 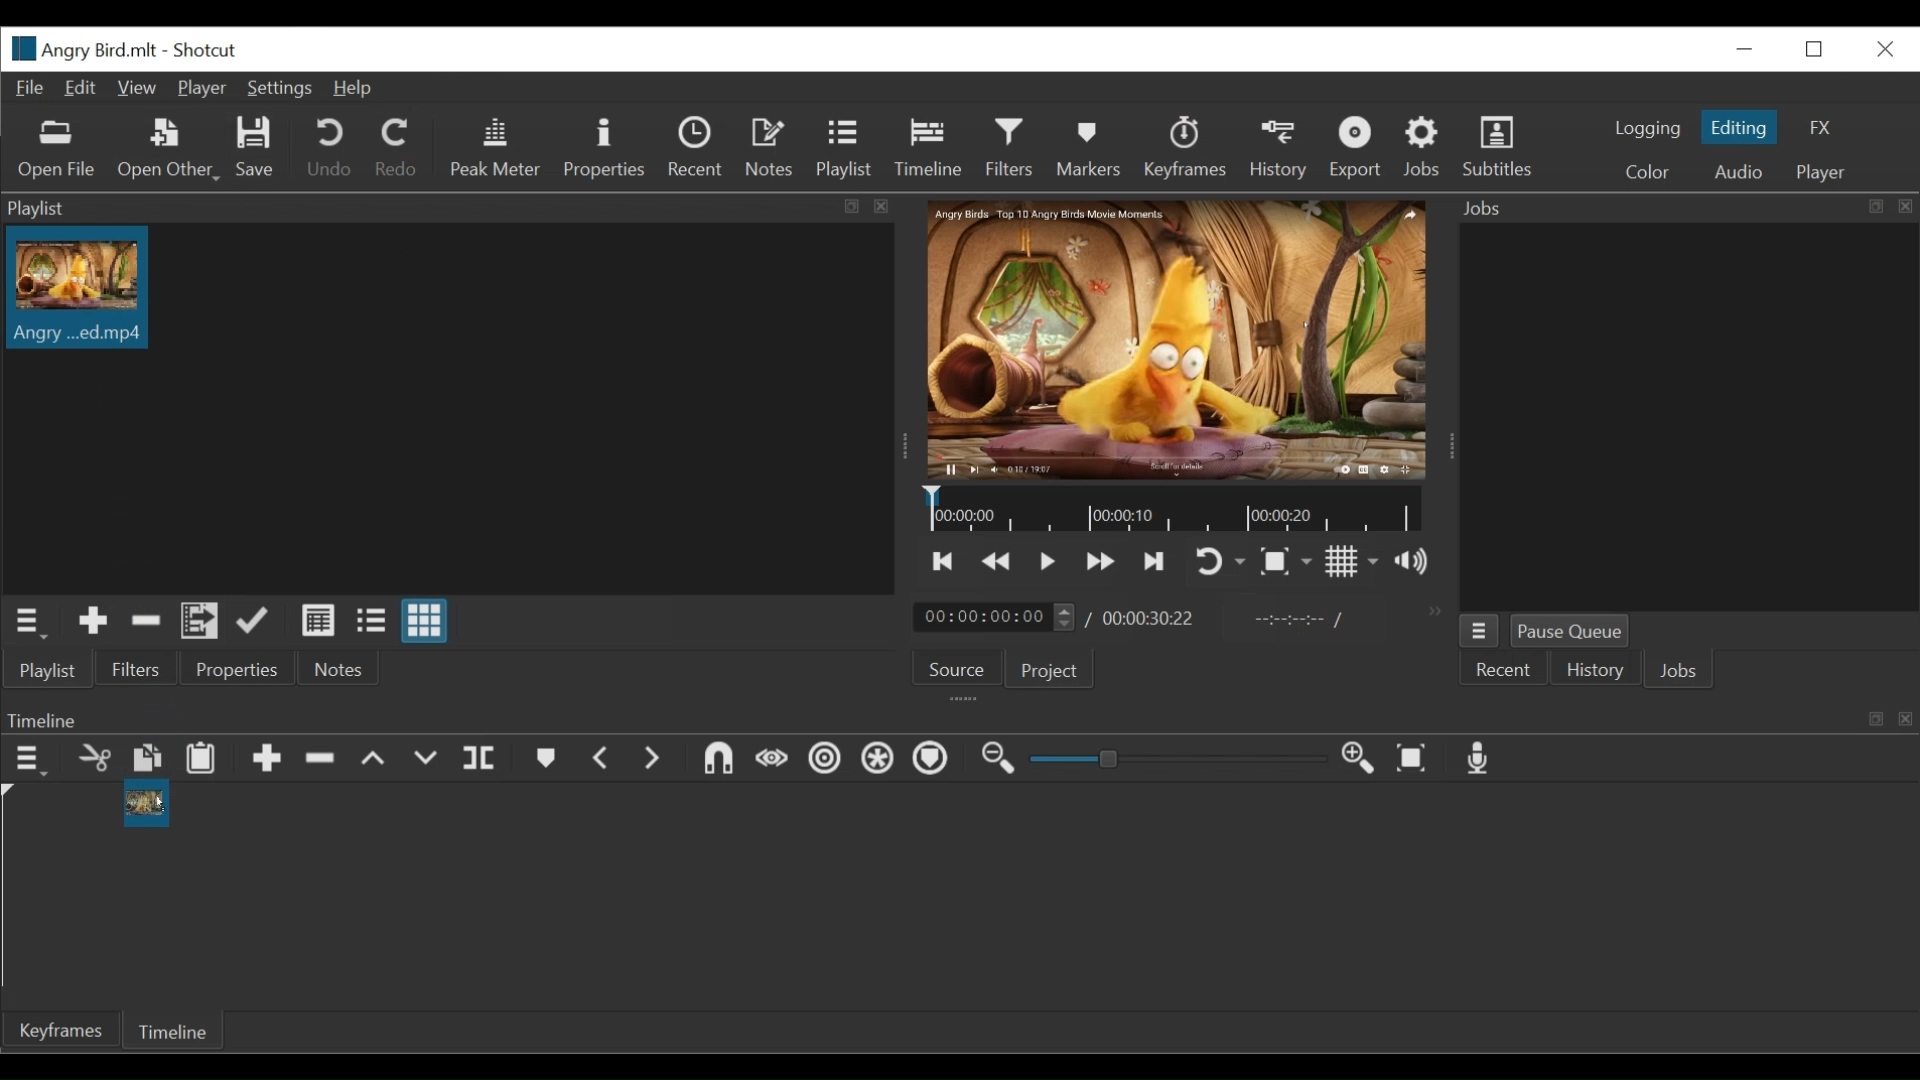 What do you see at coordinates (1739, 170) in the screenshot?
I see `Audio` at bounding box center [1739, 170].